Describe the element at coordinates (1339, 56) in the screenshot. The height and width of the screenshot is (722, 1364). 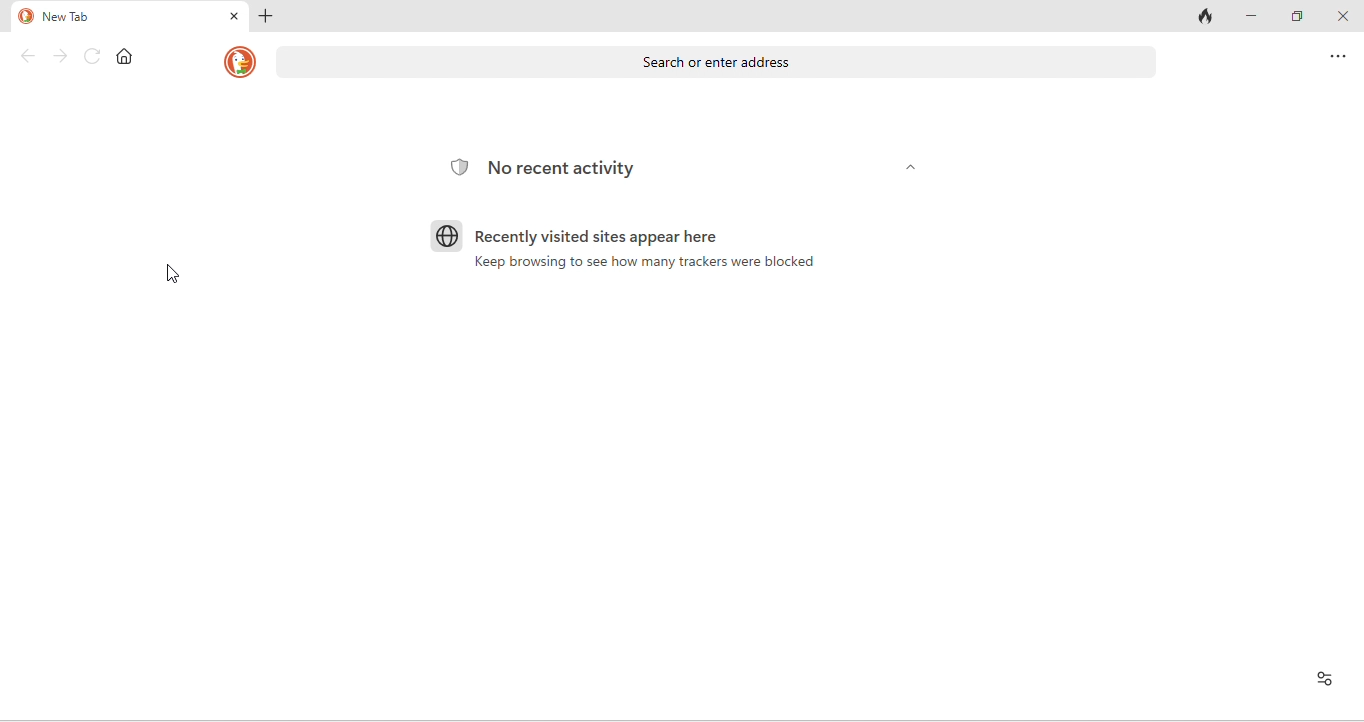
I see ` more options` at that location.